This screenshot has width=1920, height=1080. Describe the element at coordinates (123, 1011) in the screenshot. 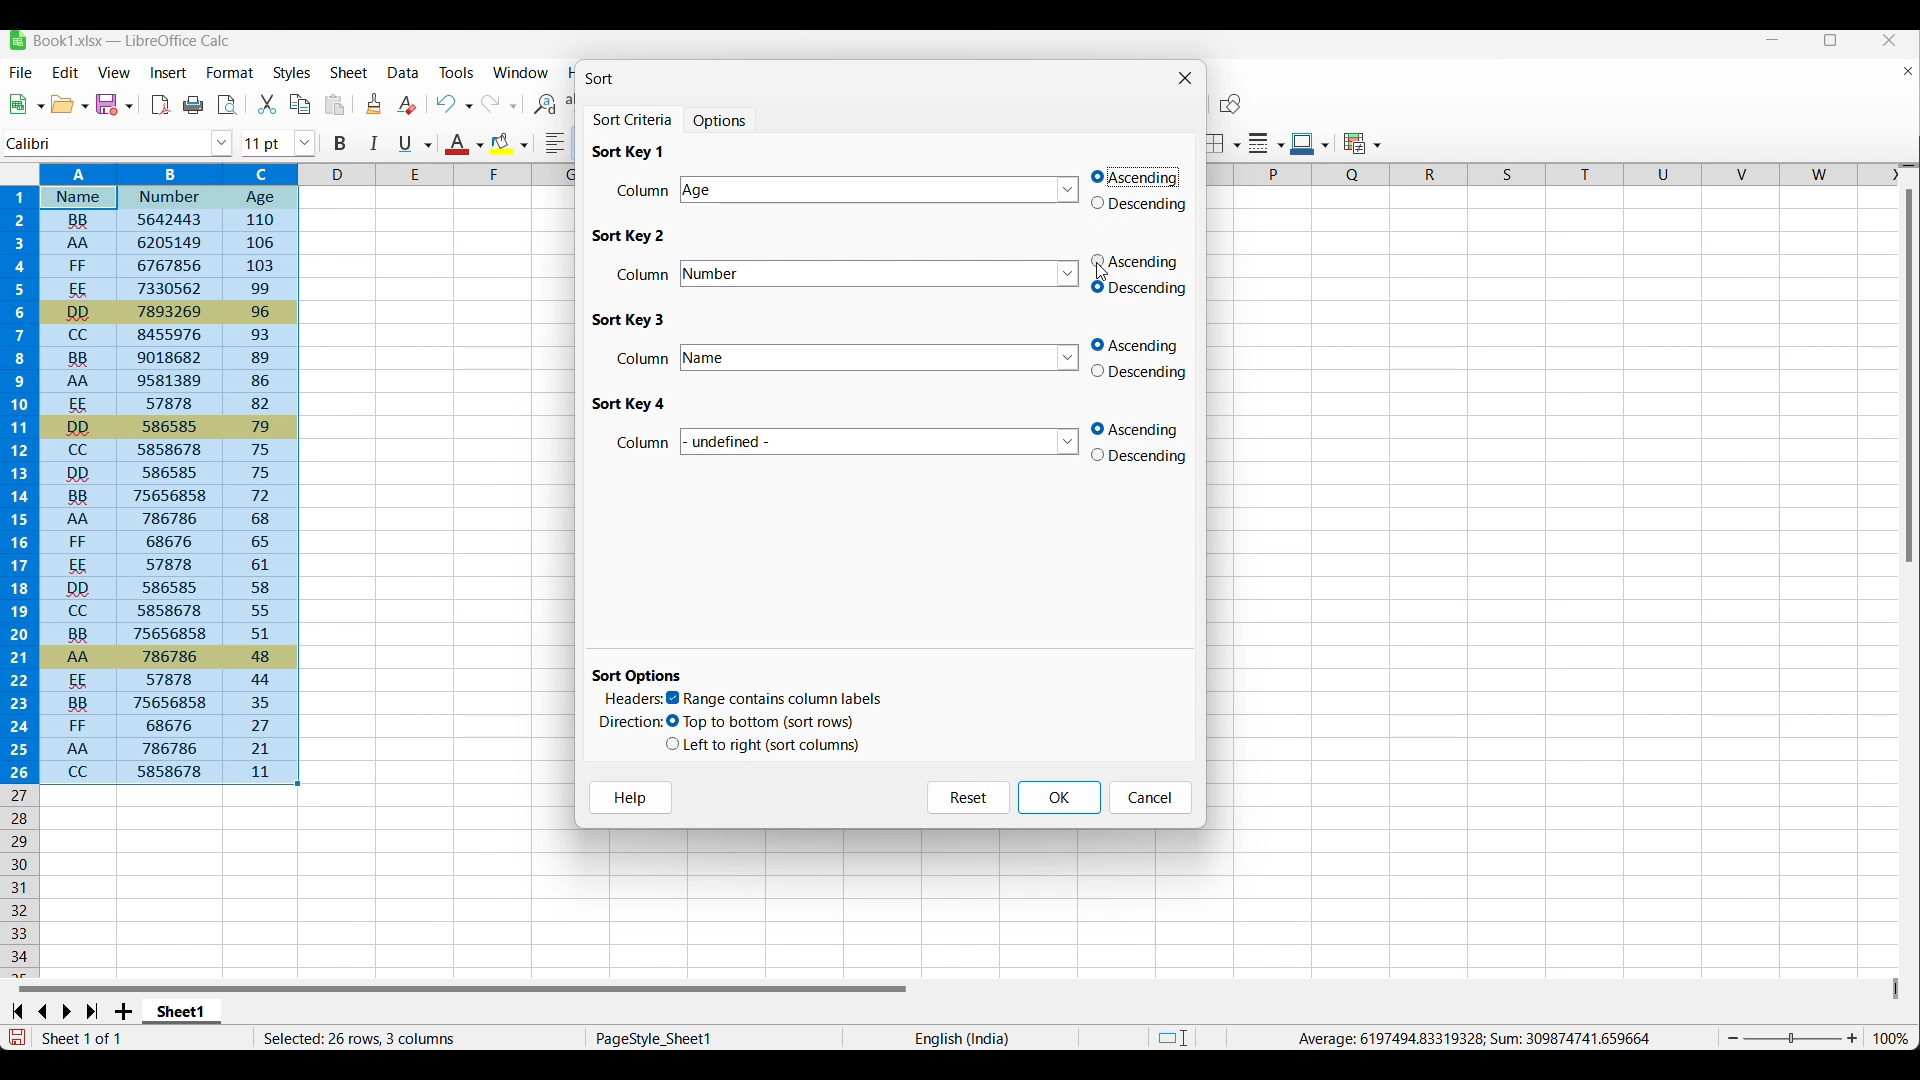

I see `Add sheet` at that location.